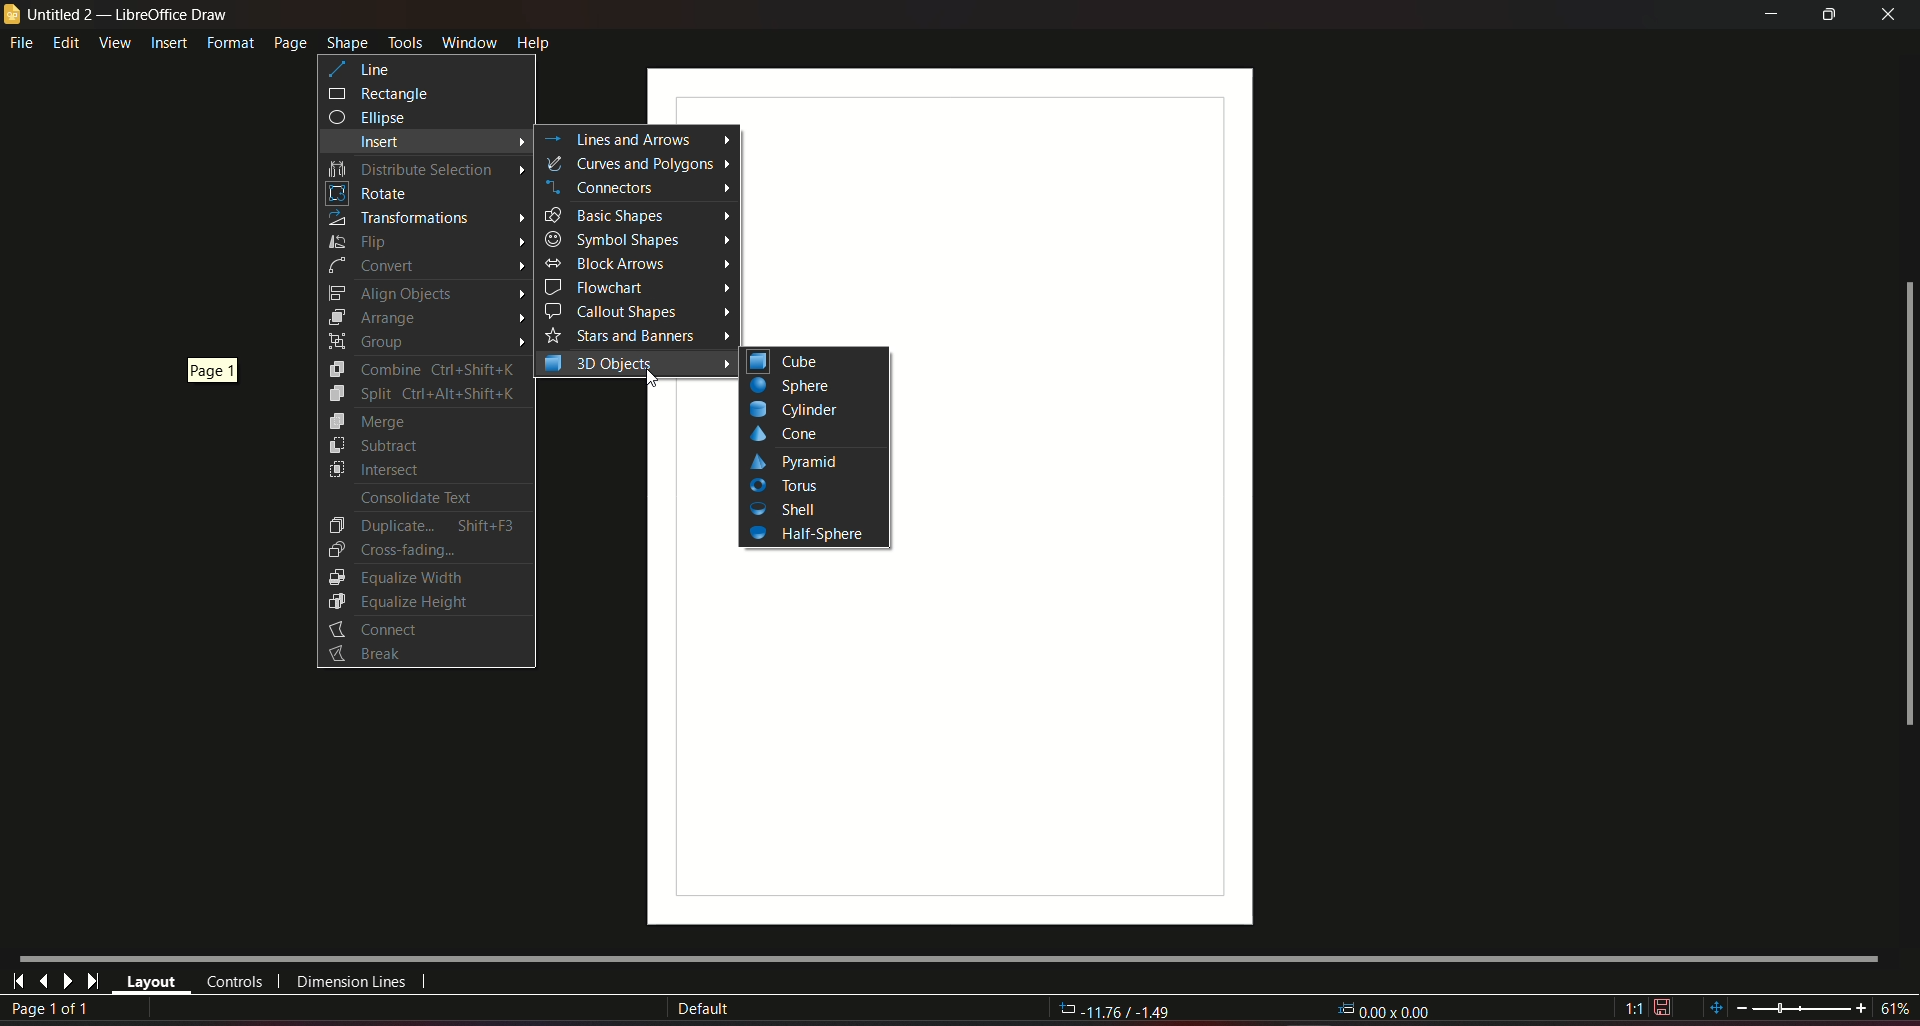 Image resolution: width=1920 pixels, height=1026 pixels. What do you see at coordinates (67, 981) in the screenshot?
I see `next page` at bounding box center [67, 981].